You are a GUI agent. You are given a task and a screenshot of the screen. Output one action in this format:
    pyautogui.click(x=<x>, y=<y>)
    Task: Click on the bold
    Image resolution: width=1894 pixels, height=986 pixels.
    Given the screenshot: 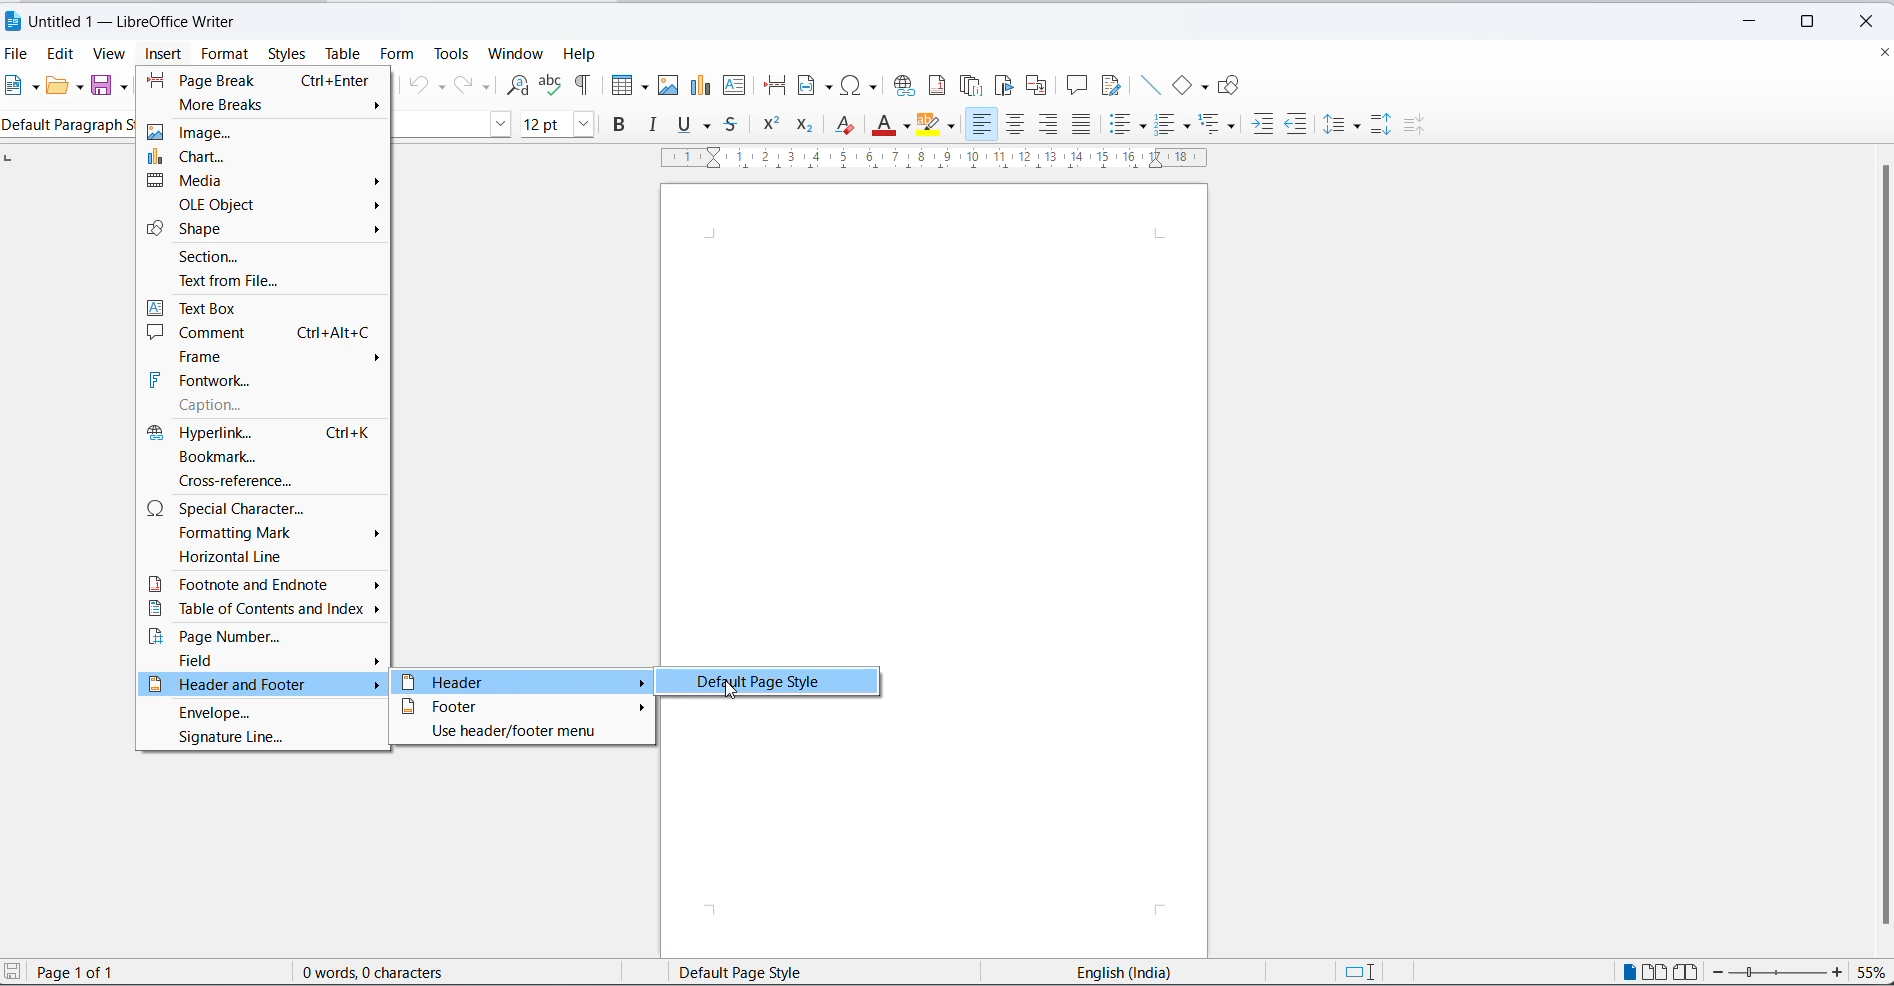 What is the action you would take?
    pyautogui.click(x=624, y=125)
    